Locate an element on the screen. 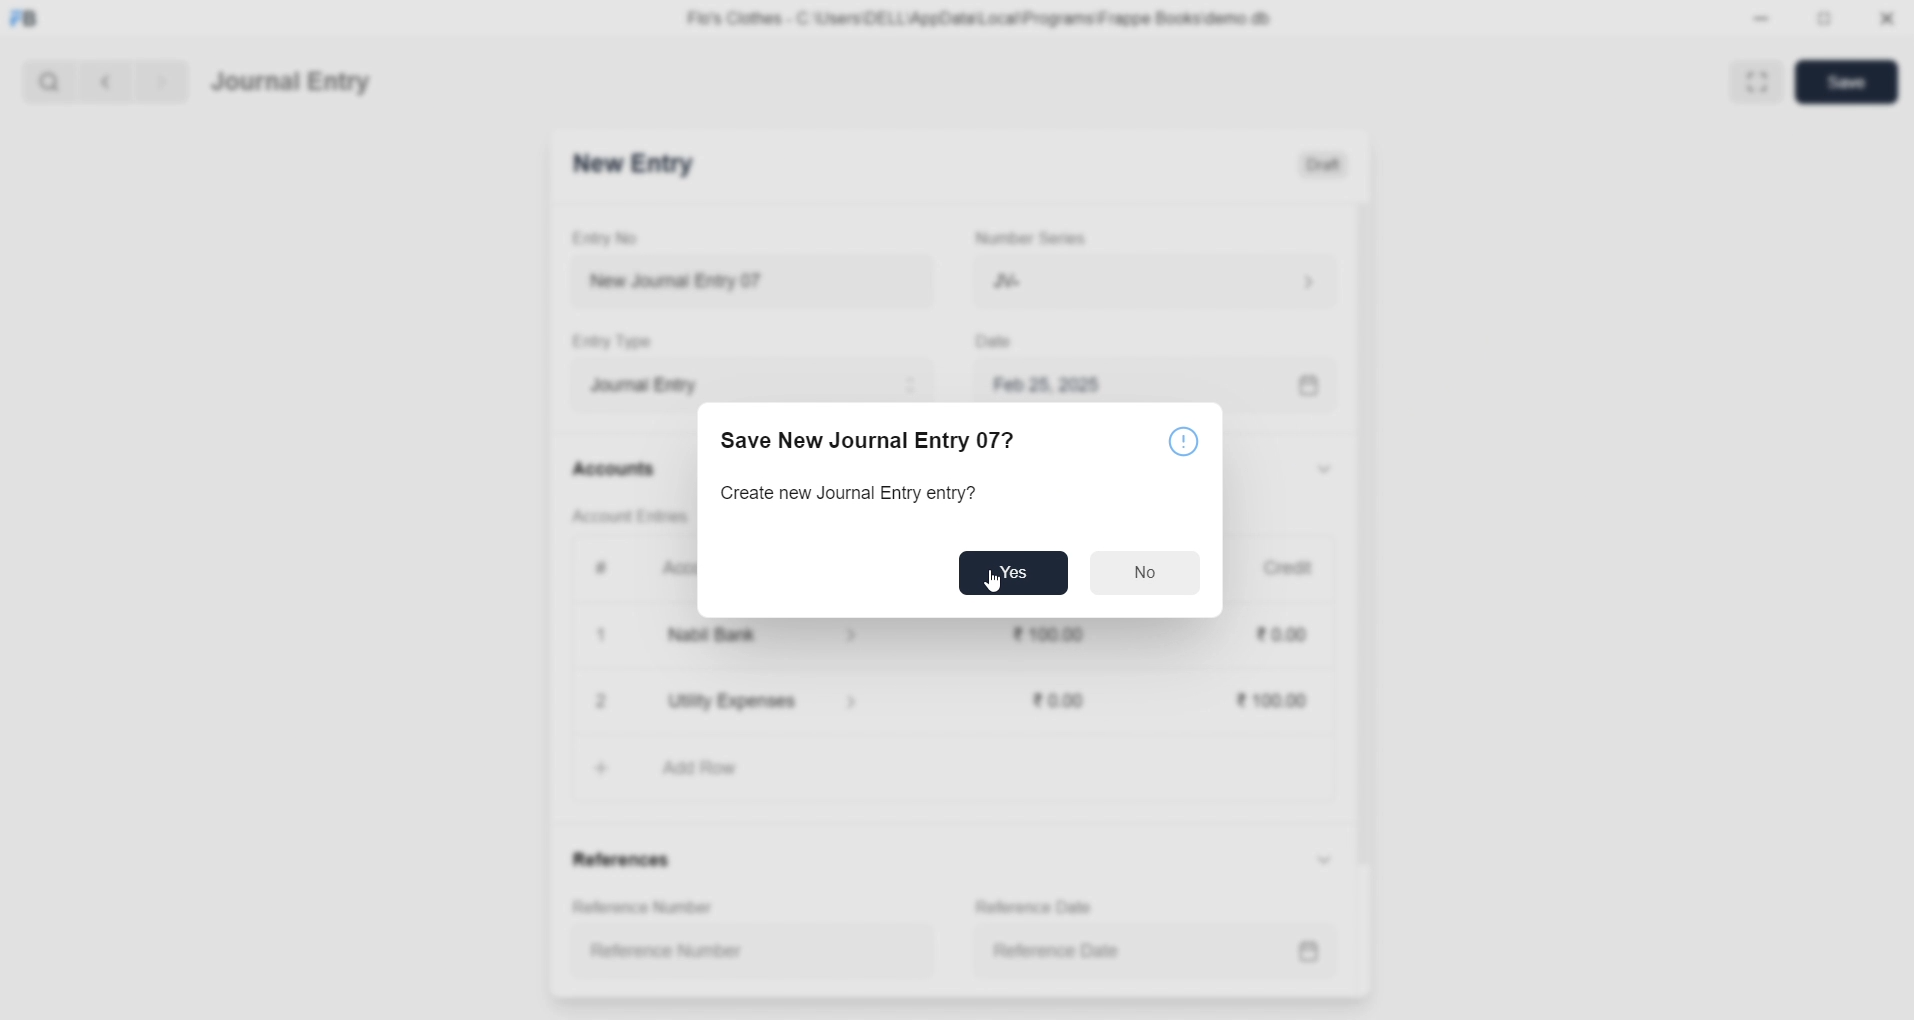 The image size is (1914, 1020). Save New Journal Entry 07? is located at coordinates (866, 440).